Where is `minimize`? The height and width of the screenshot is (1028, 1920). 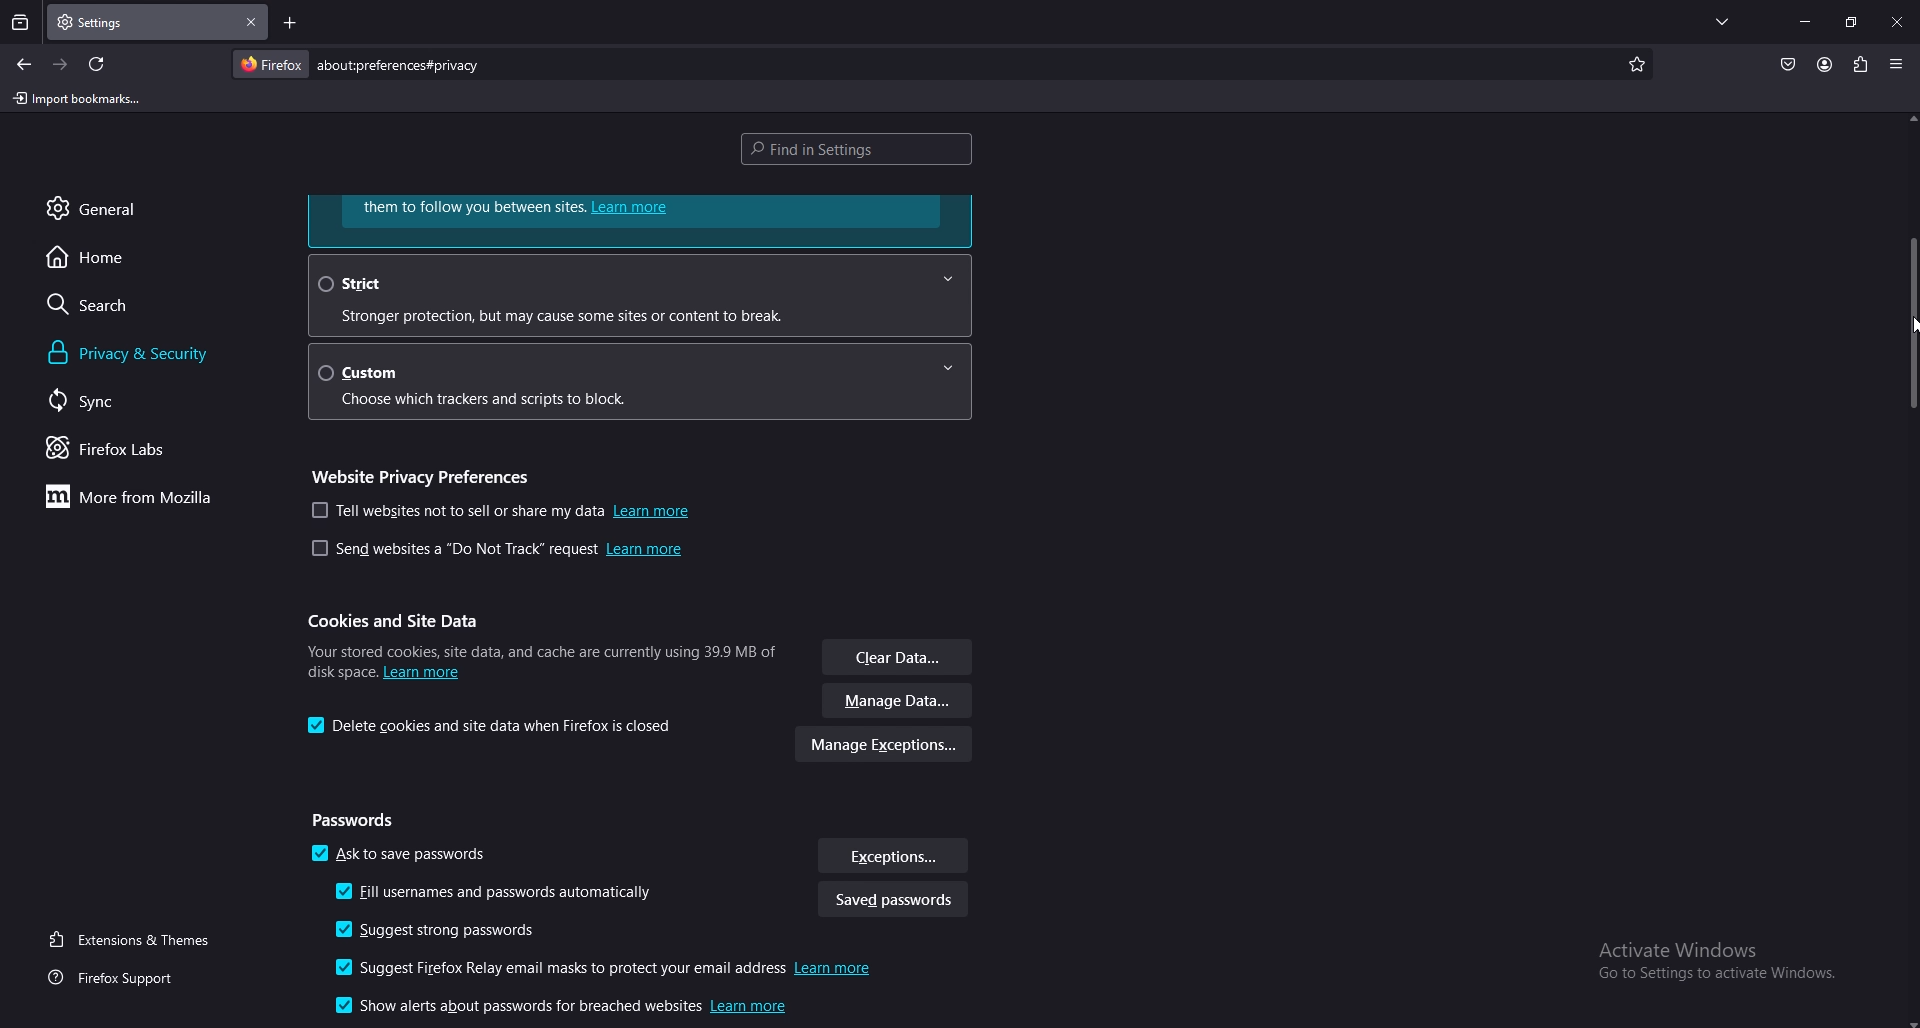
minimize is located at coordinates (1807, 21).